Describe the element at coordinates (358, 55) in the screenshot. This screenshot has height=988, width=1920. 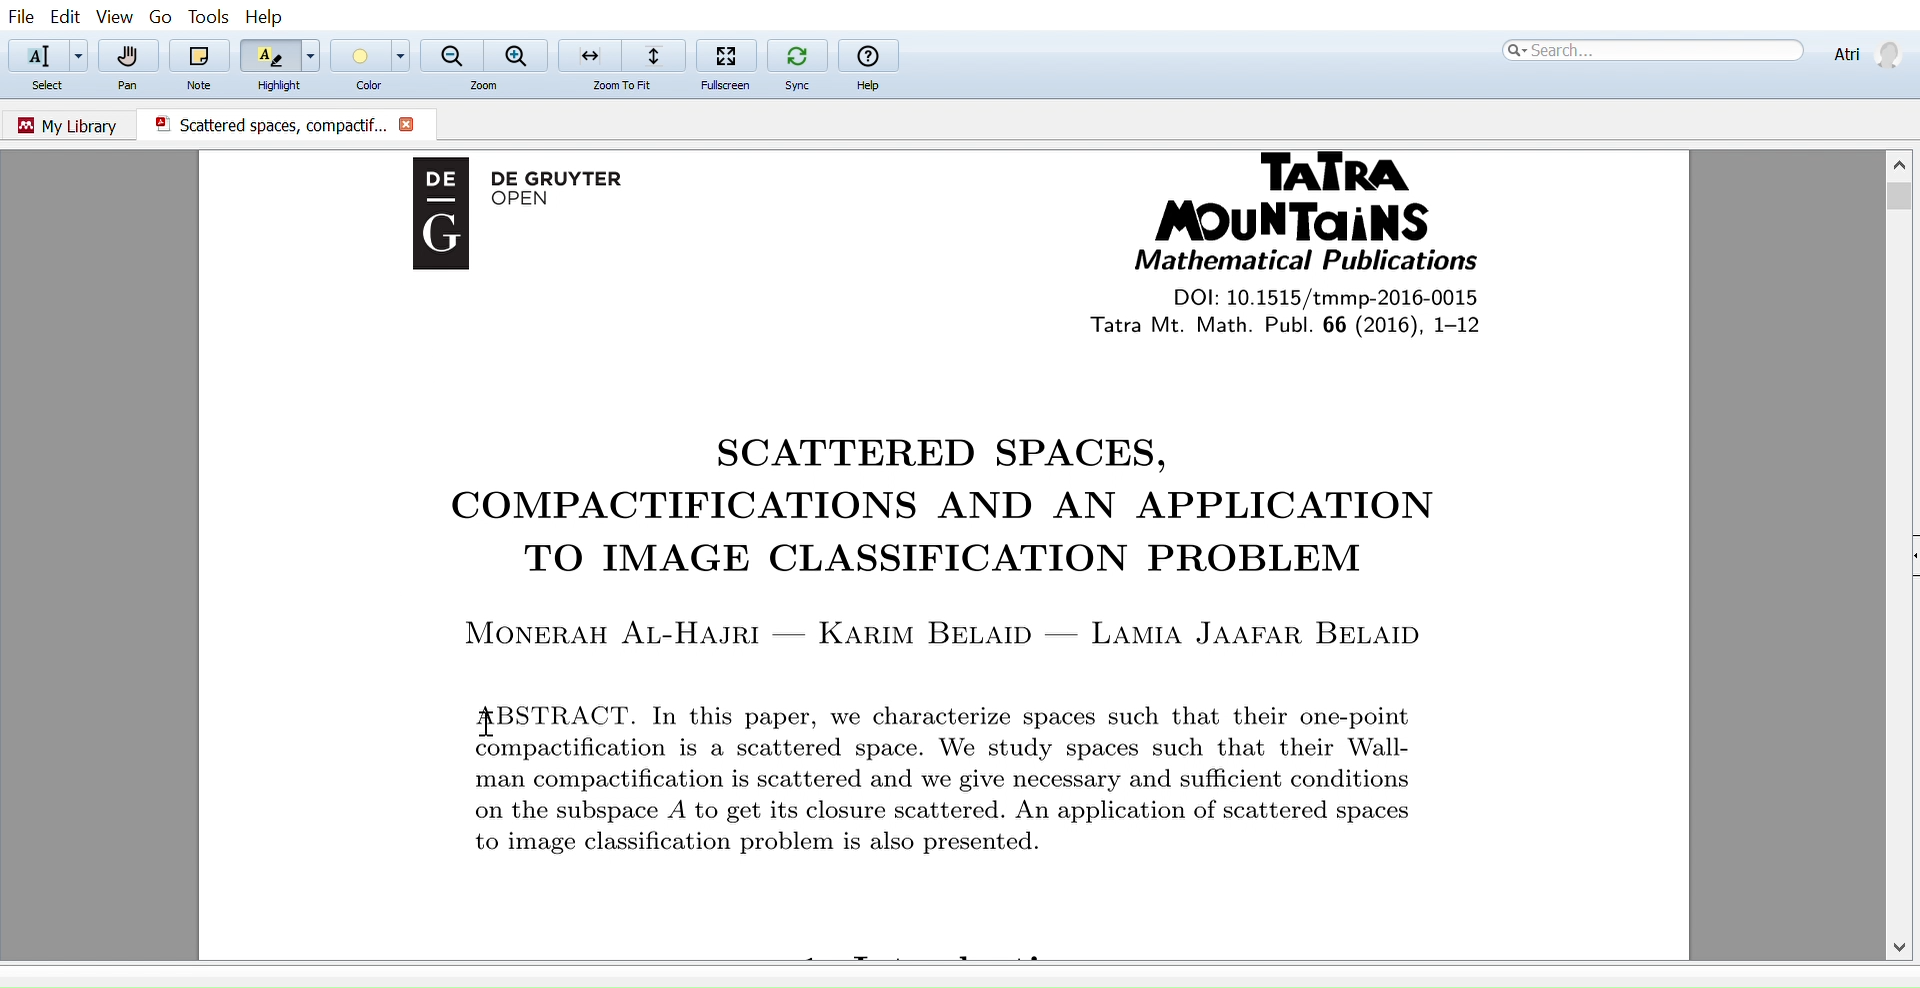
I see `Color` at that location.